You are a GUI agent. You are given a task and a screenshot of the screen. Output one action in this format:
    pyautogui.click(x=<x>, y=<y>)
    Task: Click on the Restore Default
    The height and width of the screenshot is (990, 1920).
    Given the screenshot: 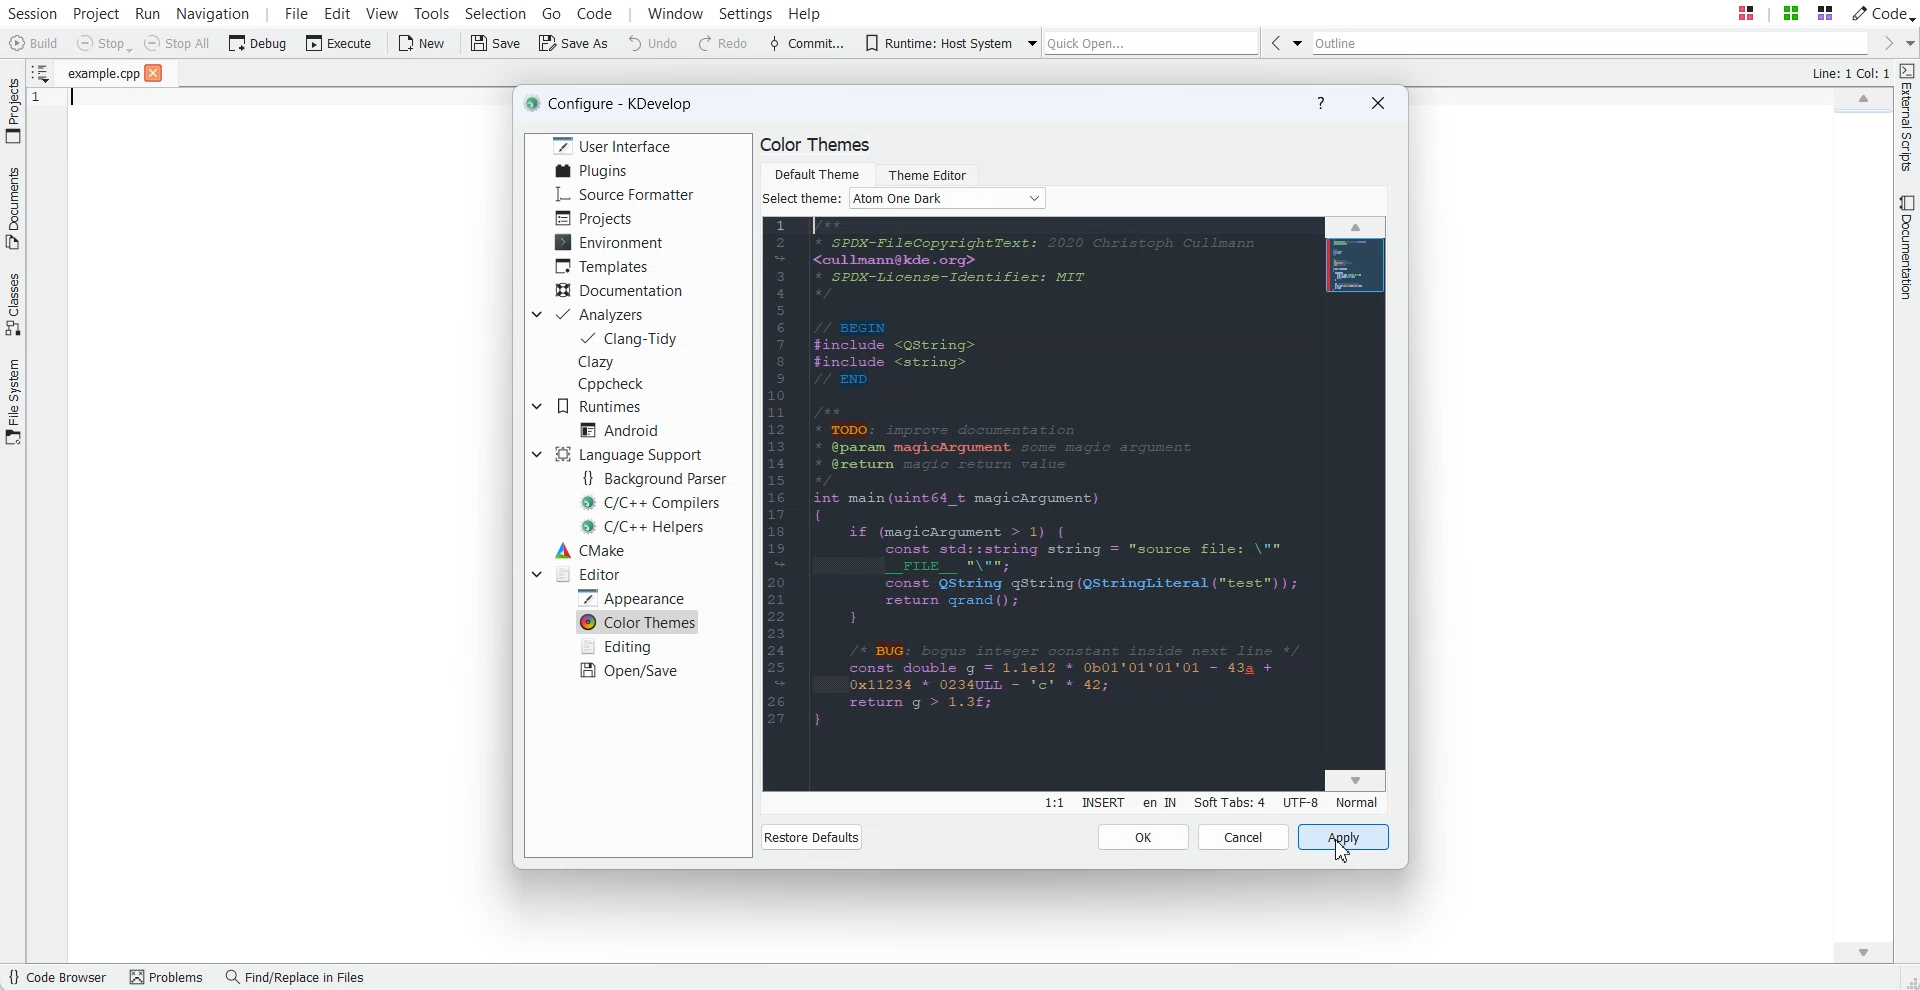 What is the action you would take?
    pyautogui.click(x=811, y=837)
    